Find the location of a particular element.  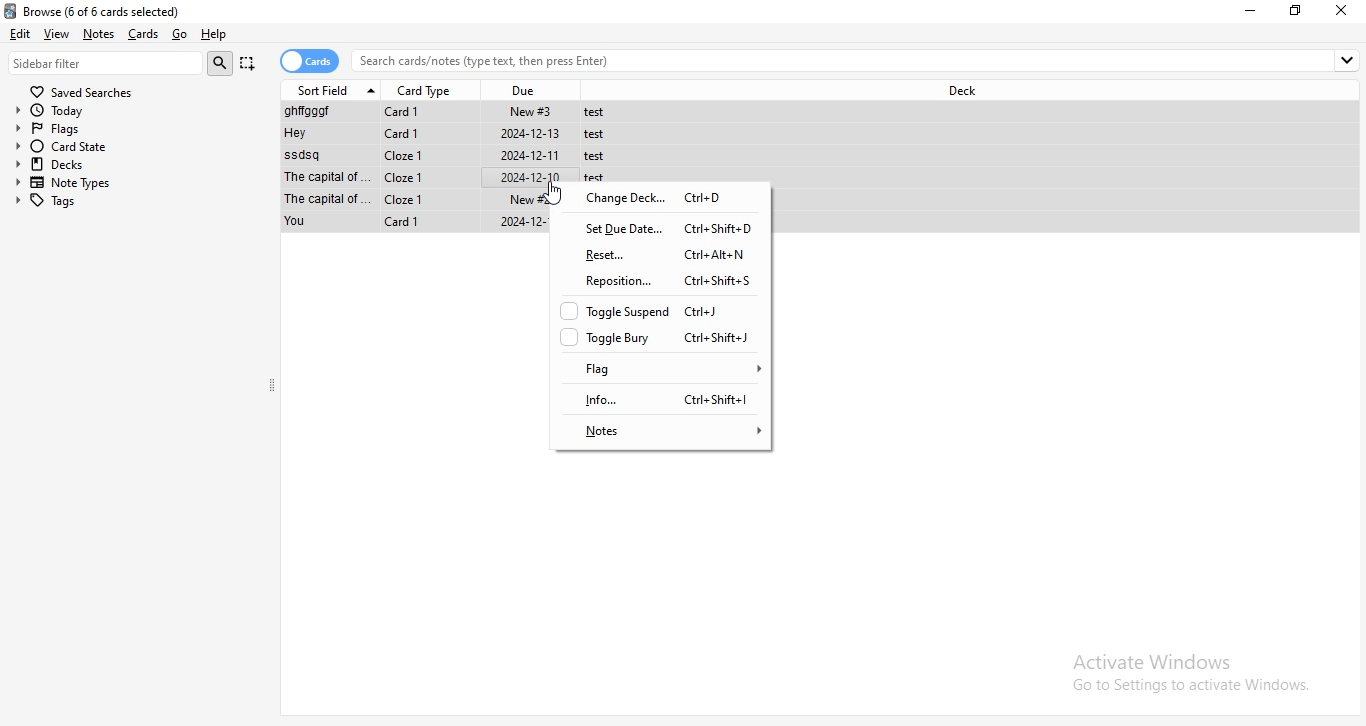

close is located at coordinates (1343, 11).